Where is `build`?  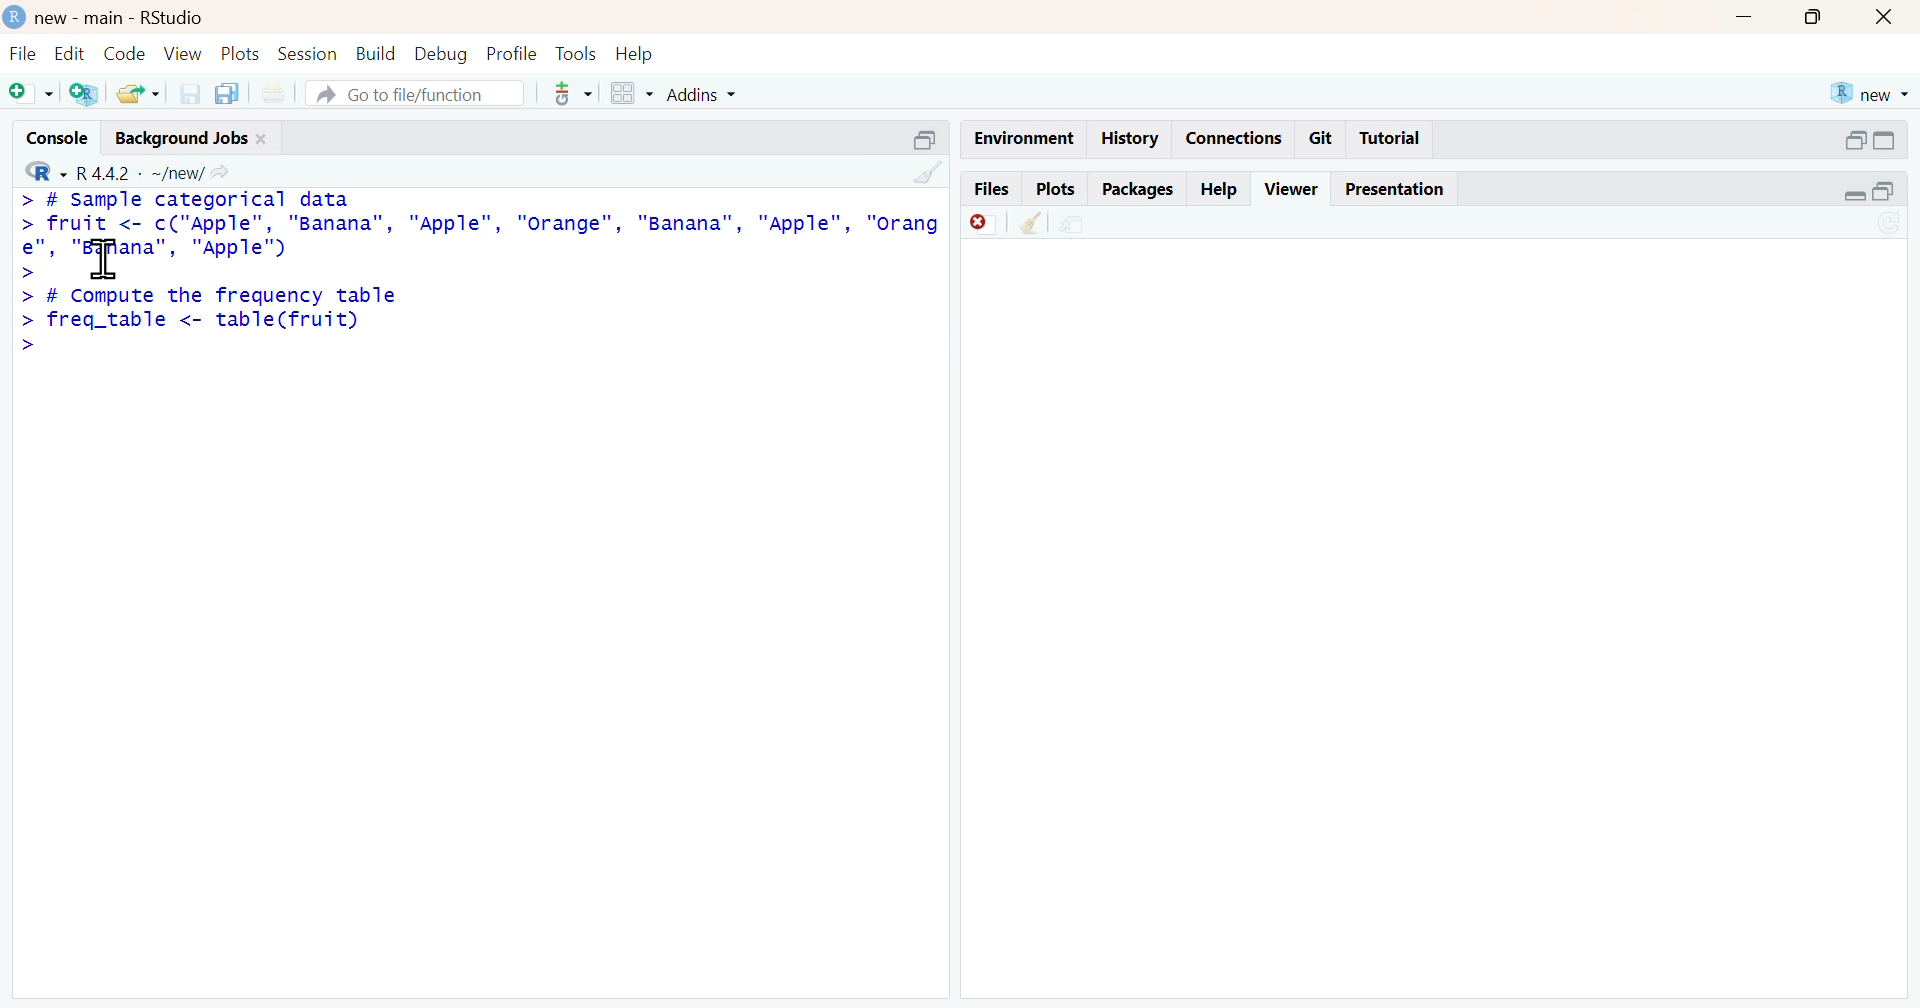
build is located at coordinates (375, 55).